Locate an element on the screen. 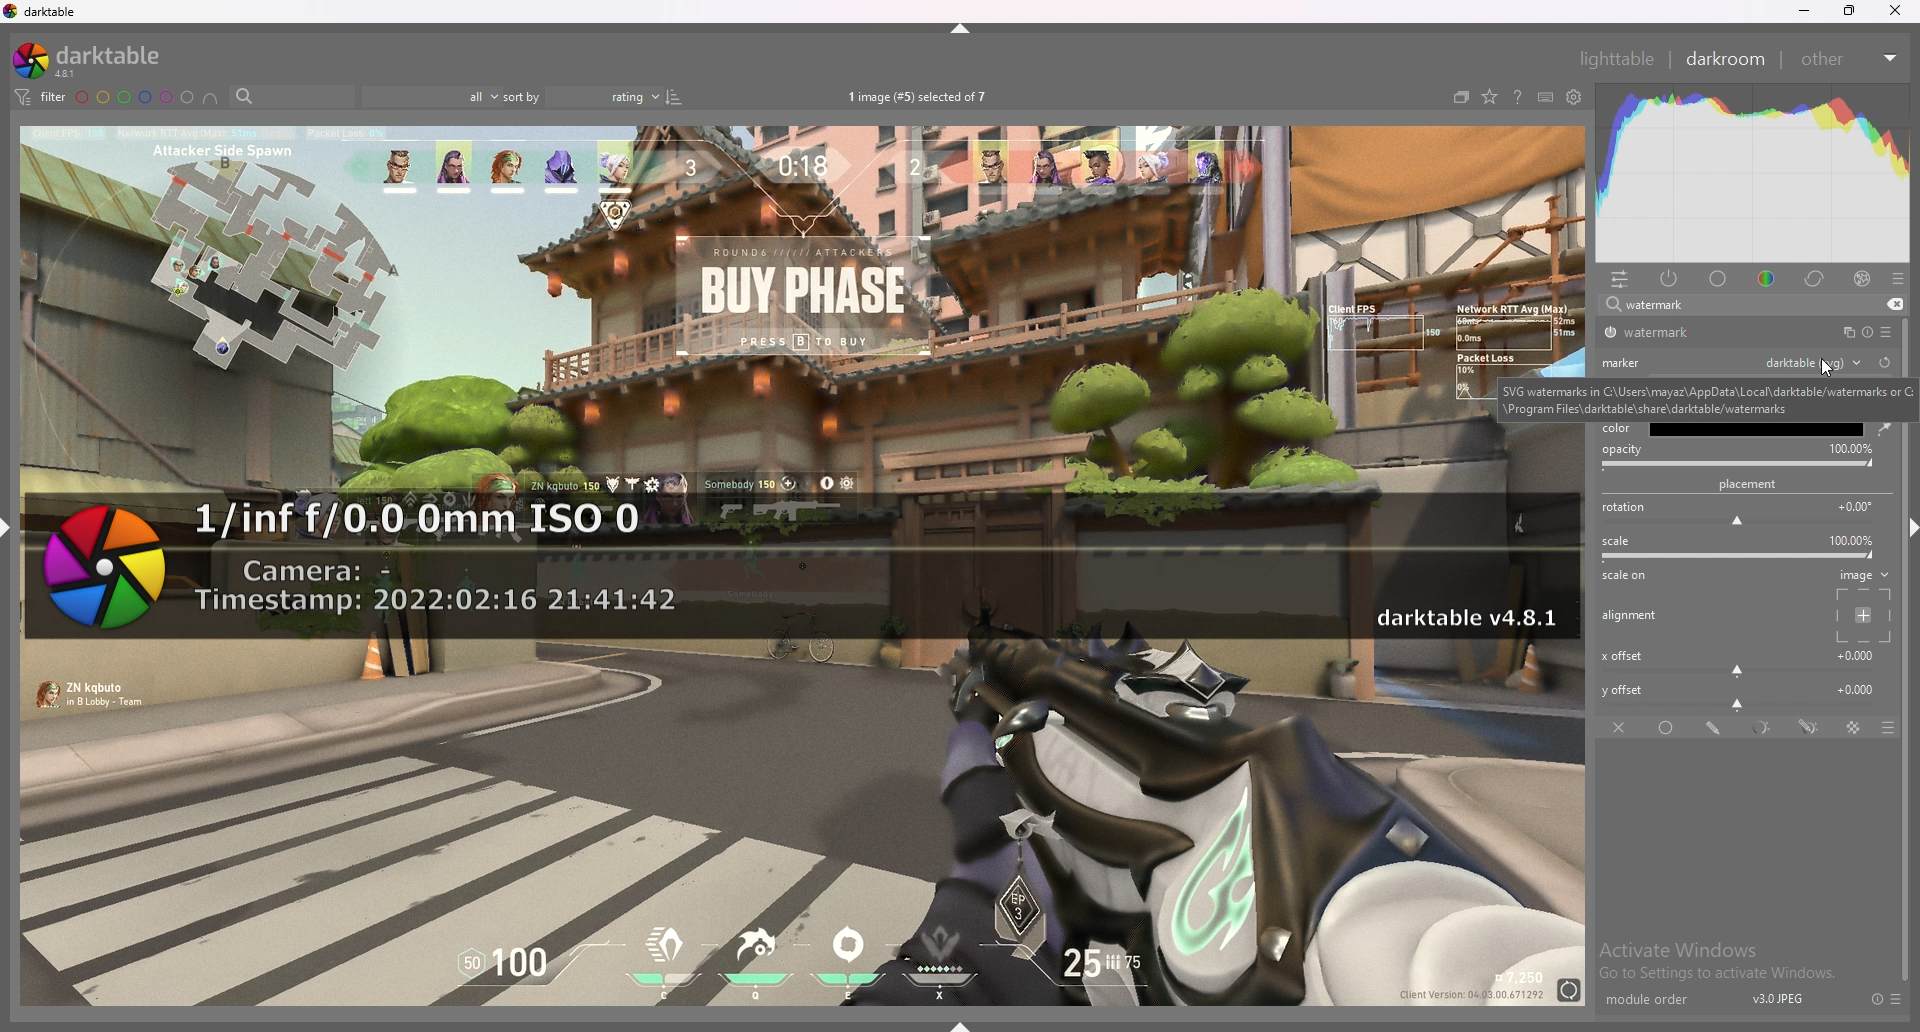 The height and width of the screenshot is (1032, 1920). tooltip is located at coordinates (1708, 398).